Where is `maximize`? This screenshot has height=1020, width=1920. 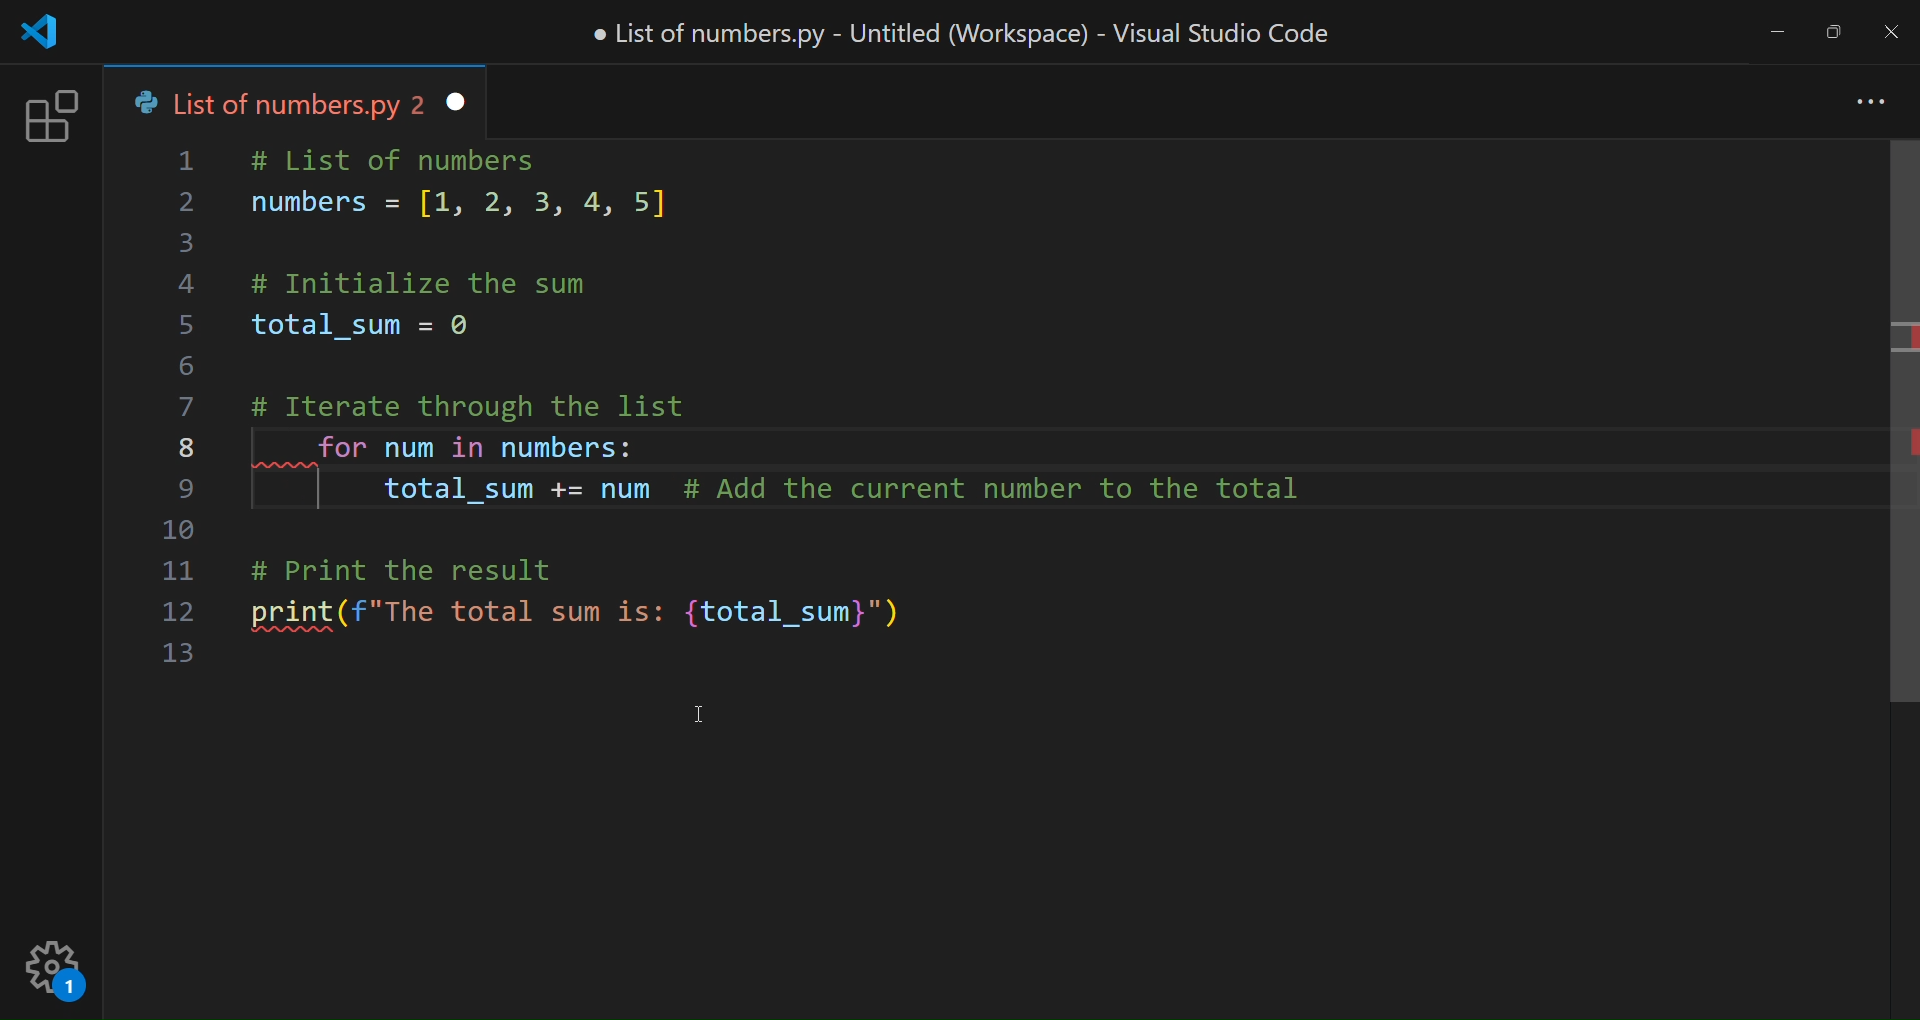 maximize is located at coordinates (1839, 25).